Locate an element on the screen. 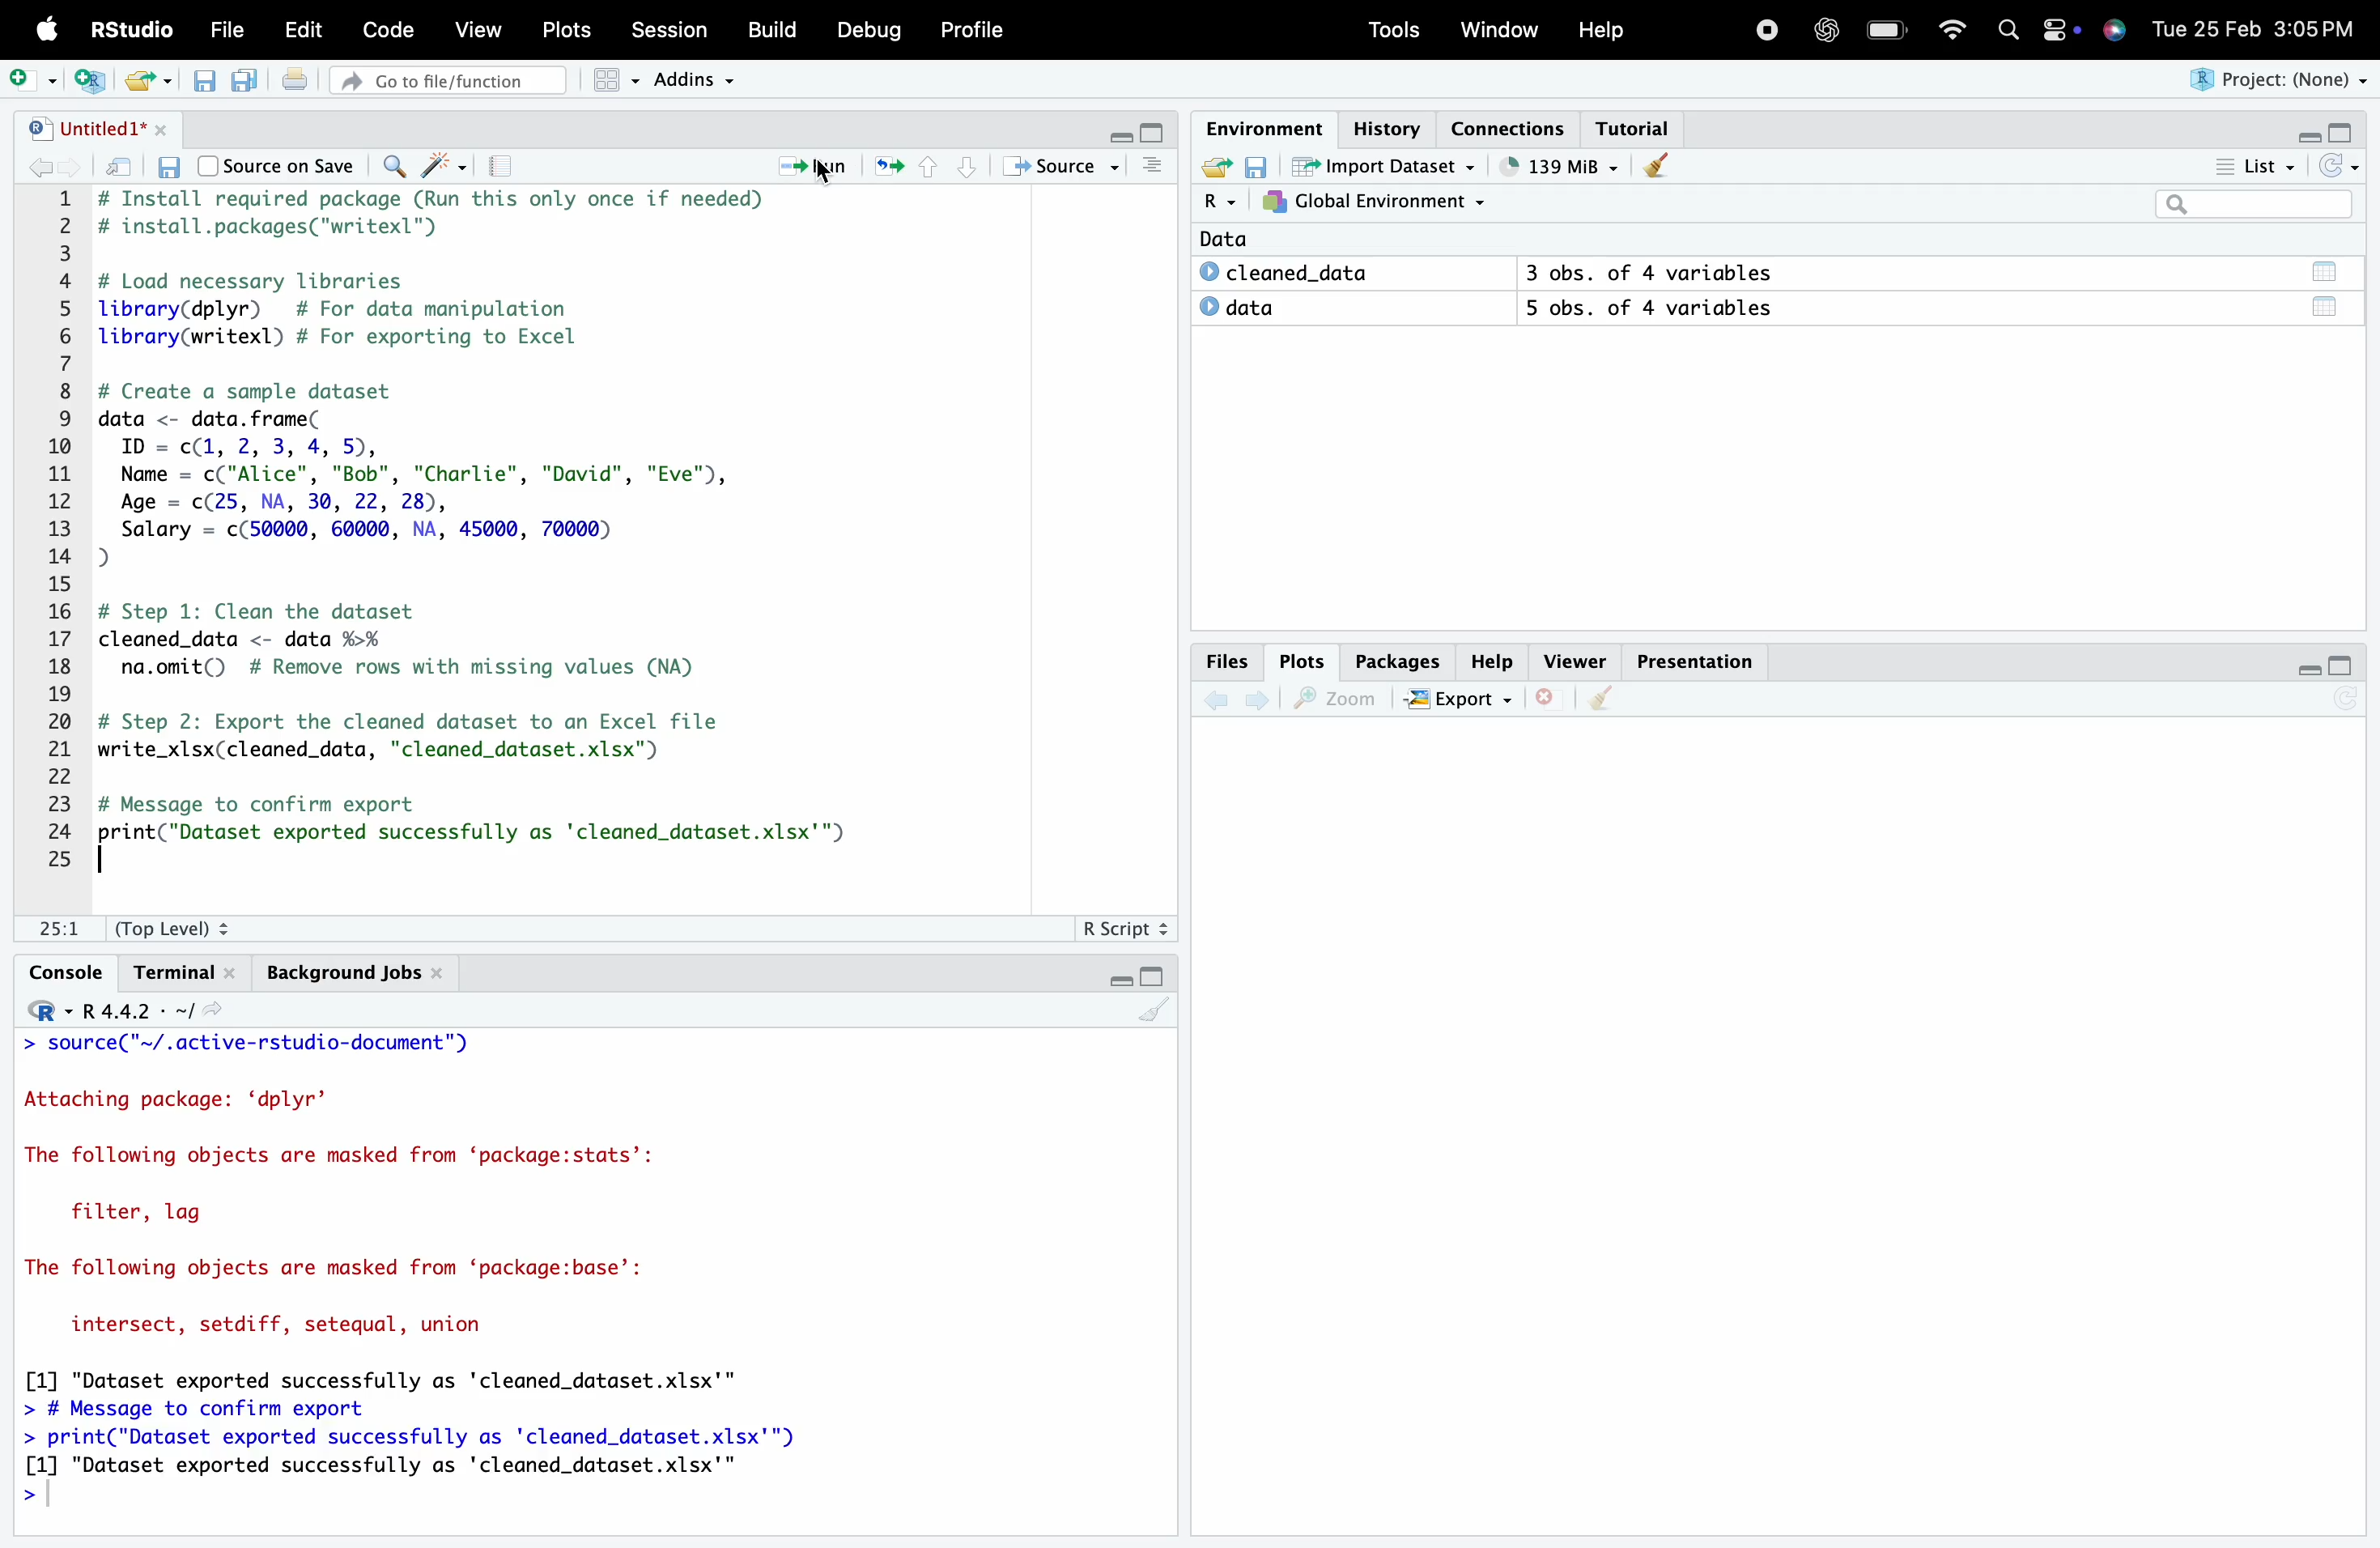  Environment is located at coordinates (1263, 127).